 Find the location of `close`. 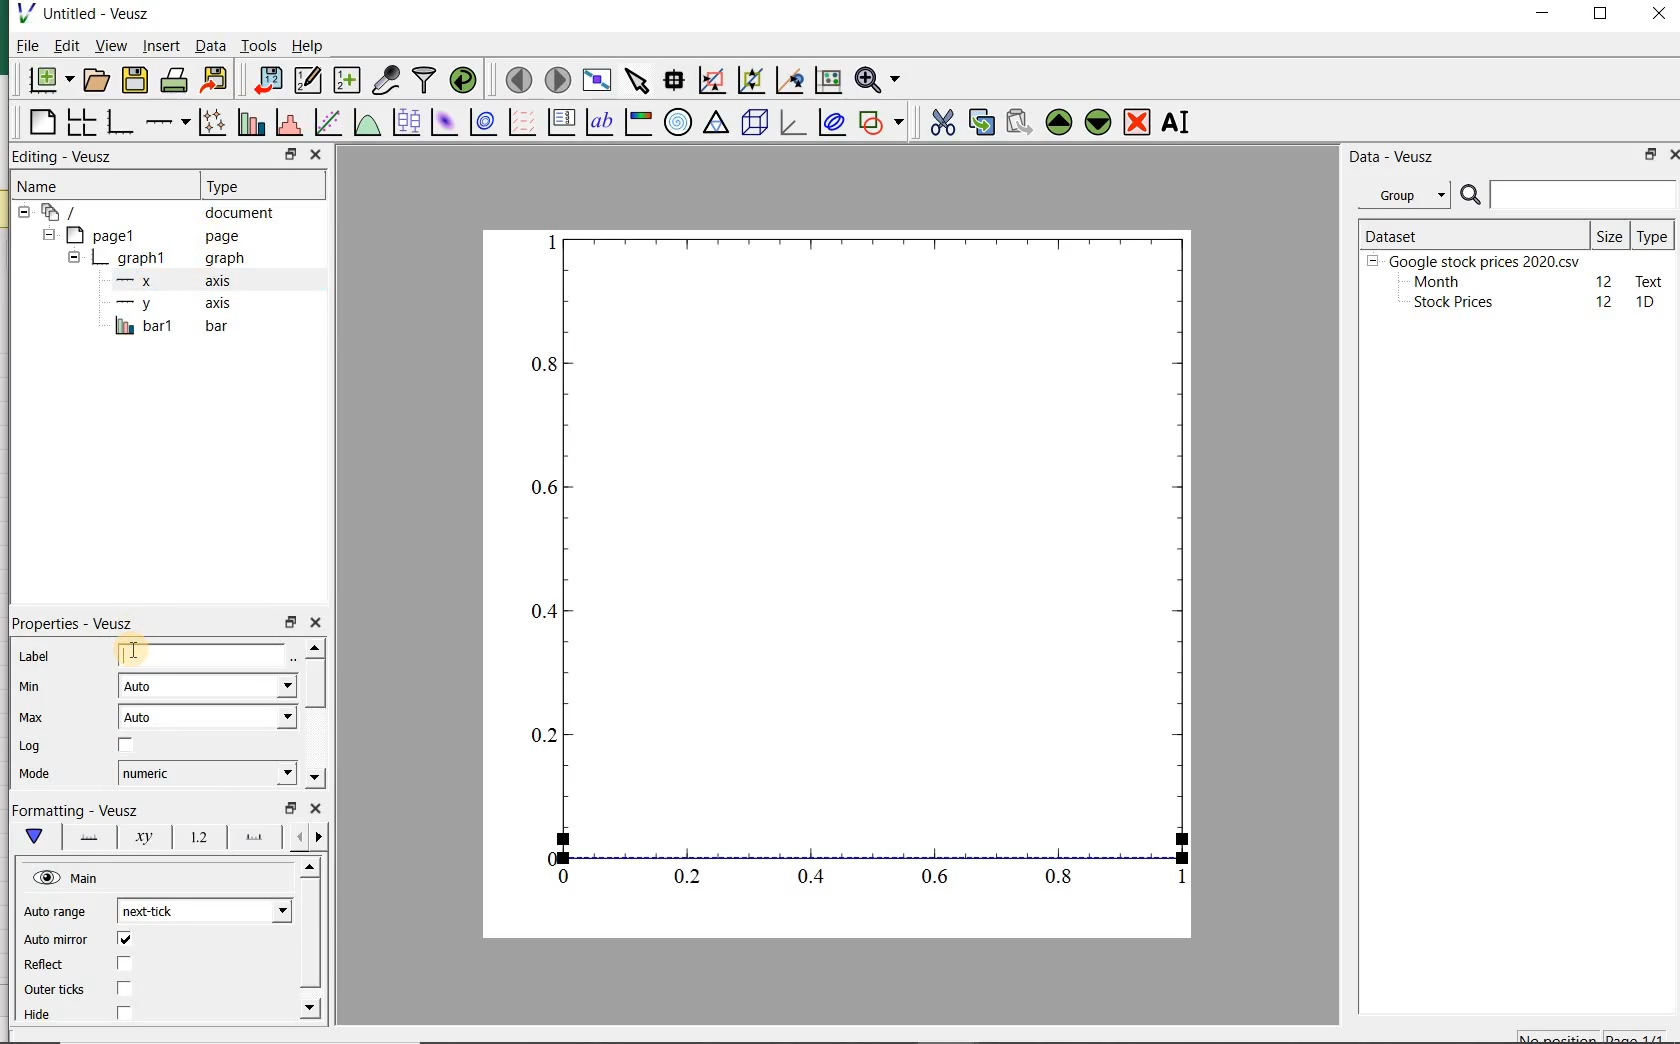

close is located at coordinates (315, 810).